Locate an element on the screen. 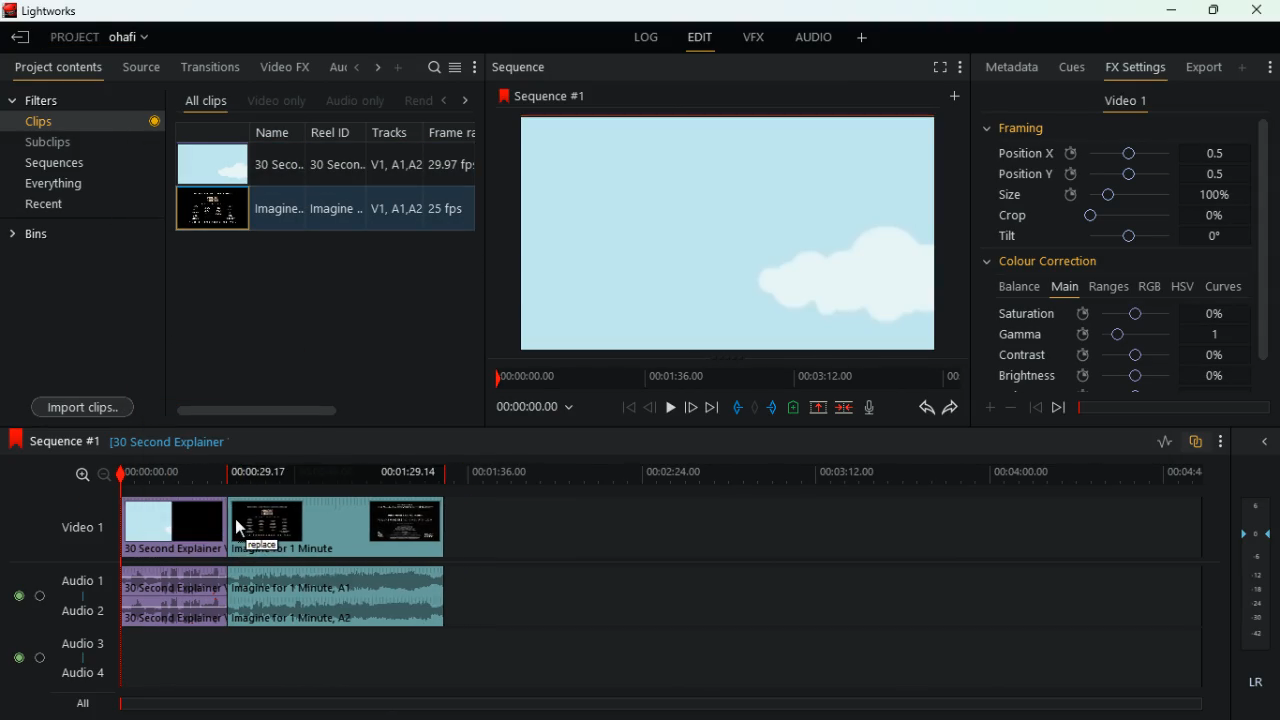 The height and width of the screenshot is (720, 1280). change is located at coordinates (374, 68).